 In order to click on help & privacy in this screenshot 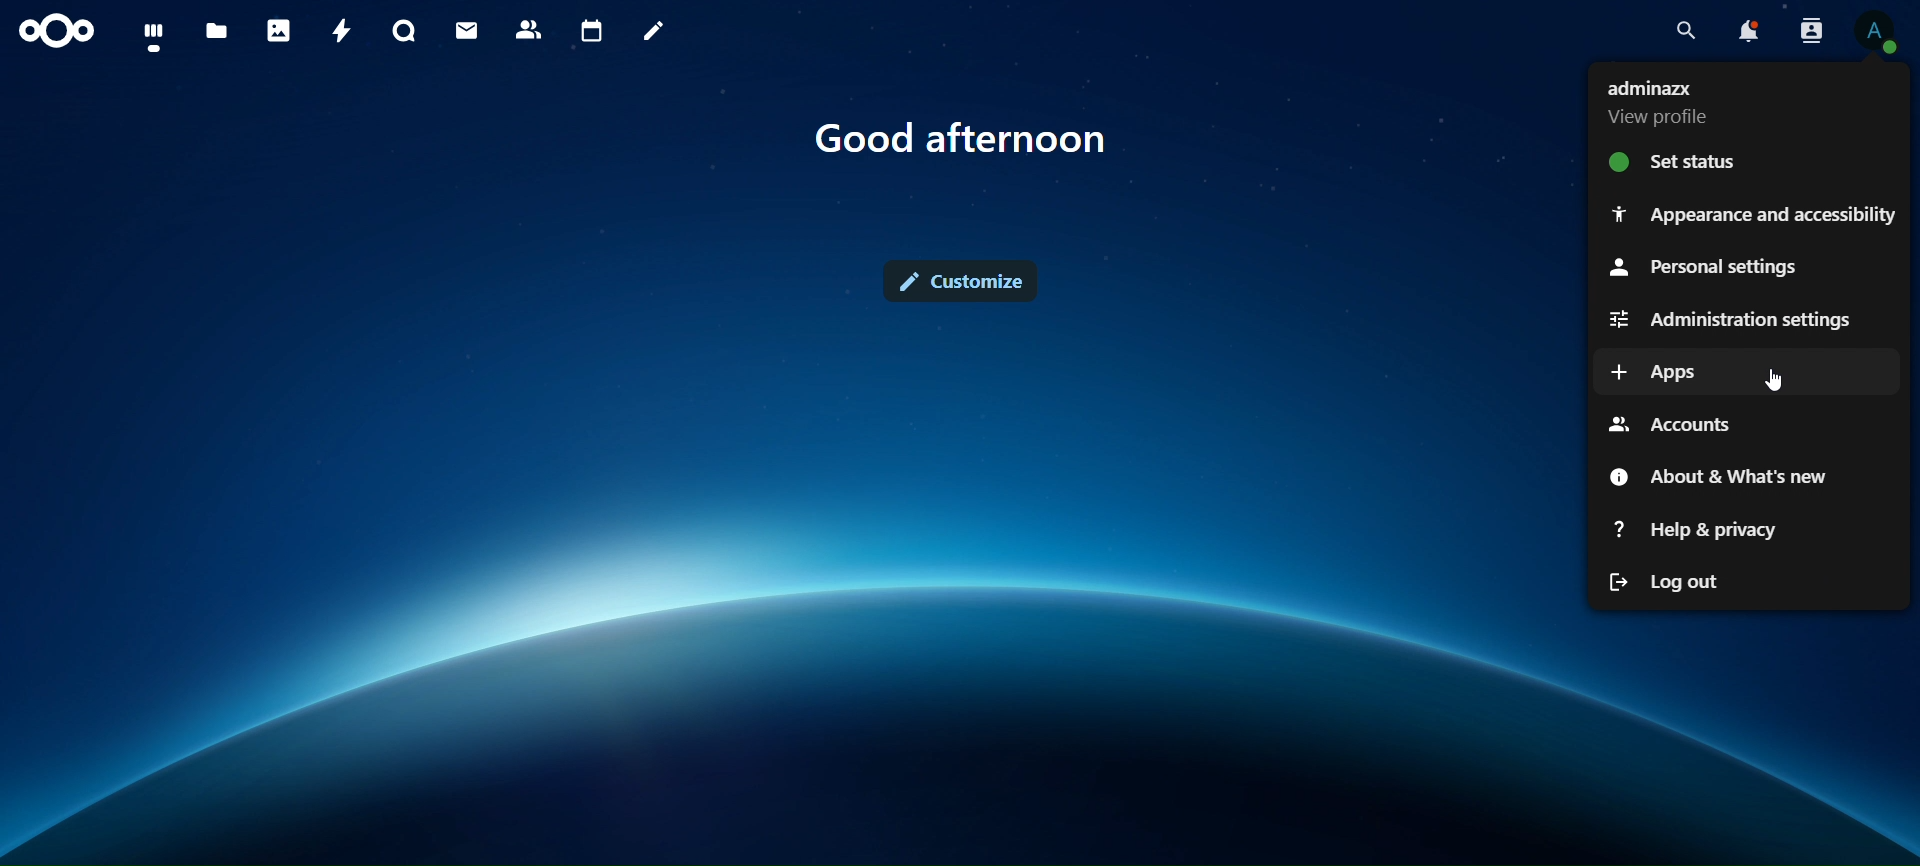, I will do `click(1698, 529)`.